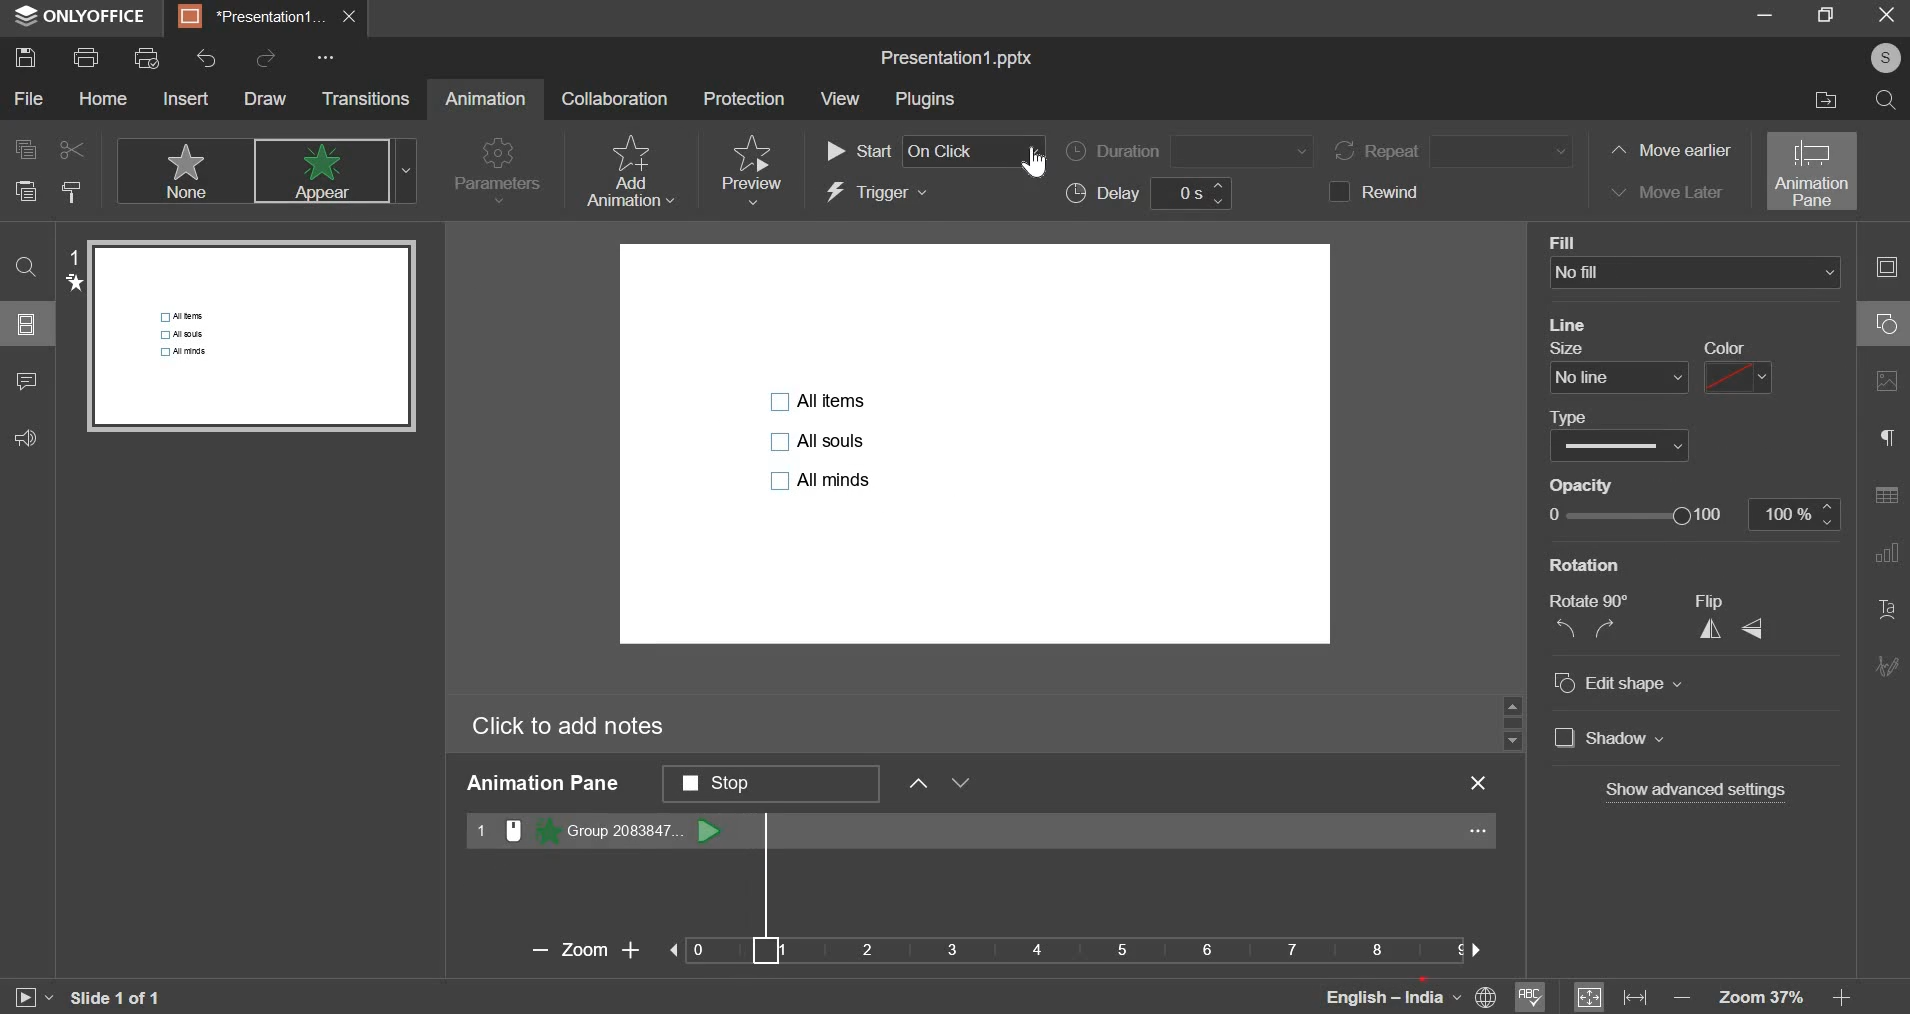  I want to click on move earlier, so click(1667, 152).